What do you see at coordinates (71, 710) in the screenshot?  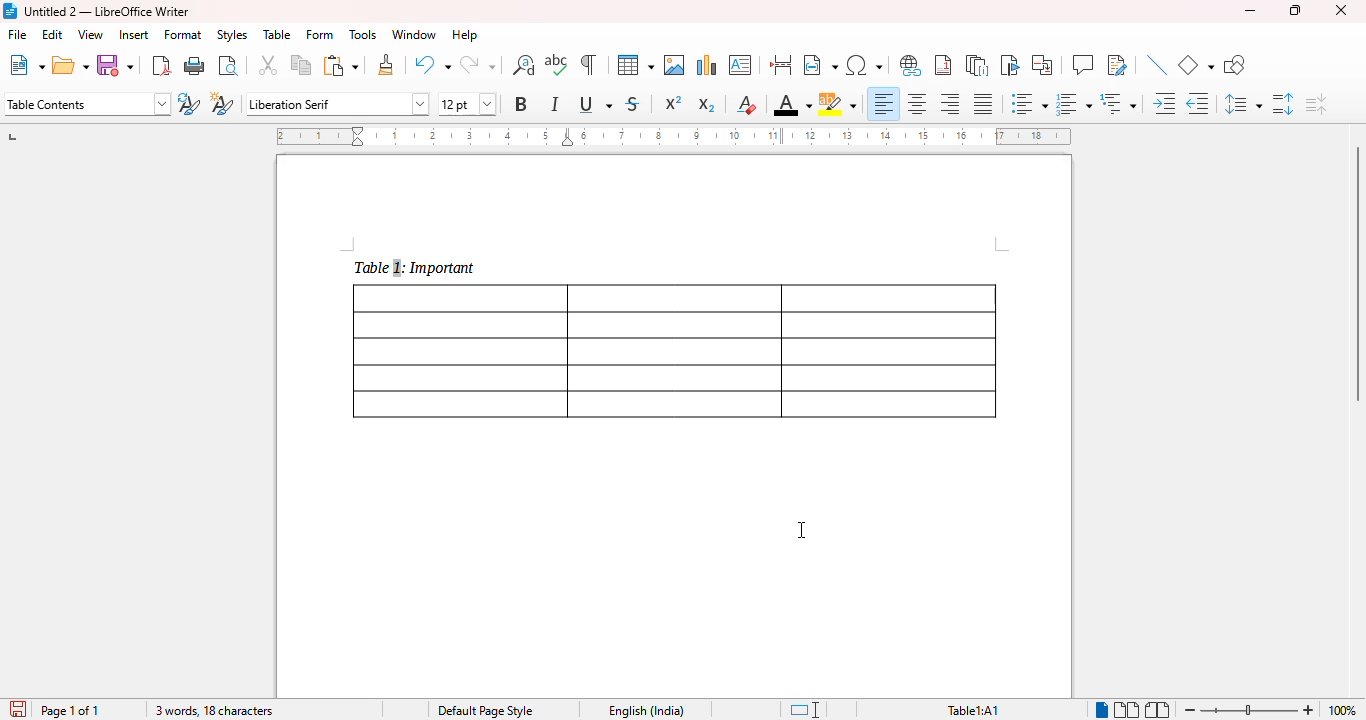 I see `page 1 of 1` at bounding box center [71, 710].